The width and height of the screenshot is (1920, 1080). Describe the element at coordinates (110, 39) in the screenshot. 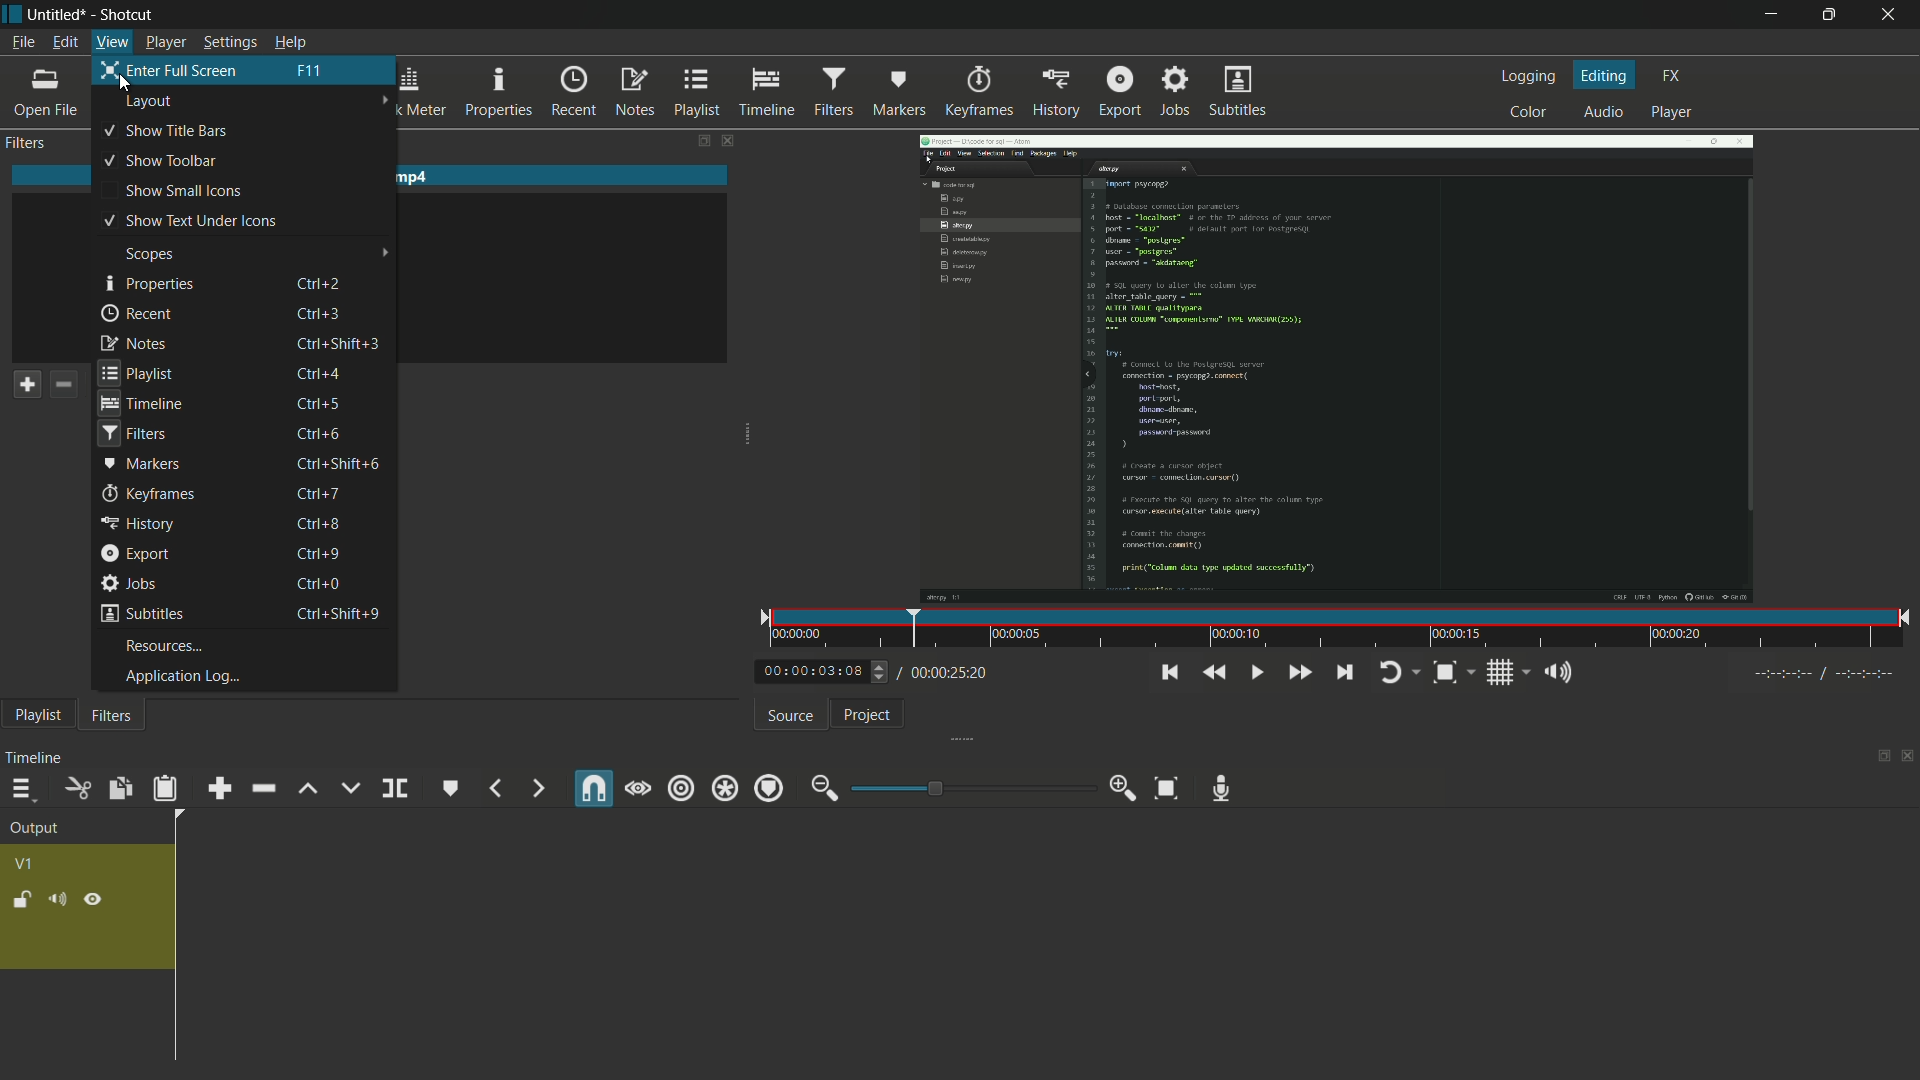

I see `view` at that location.